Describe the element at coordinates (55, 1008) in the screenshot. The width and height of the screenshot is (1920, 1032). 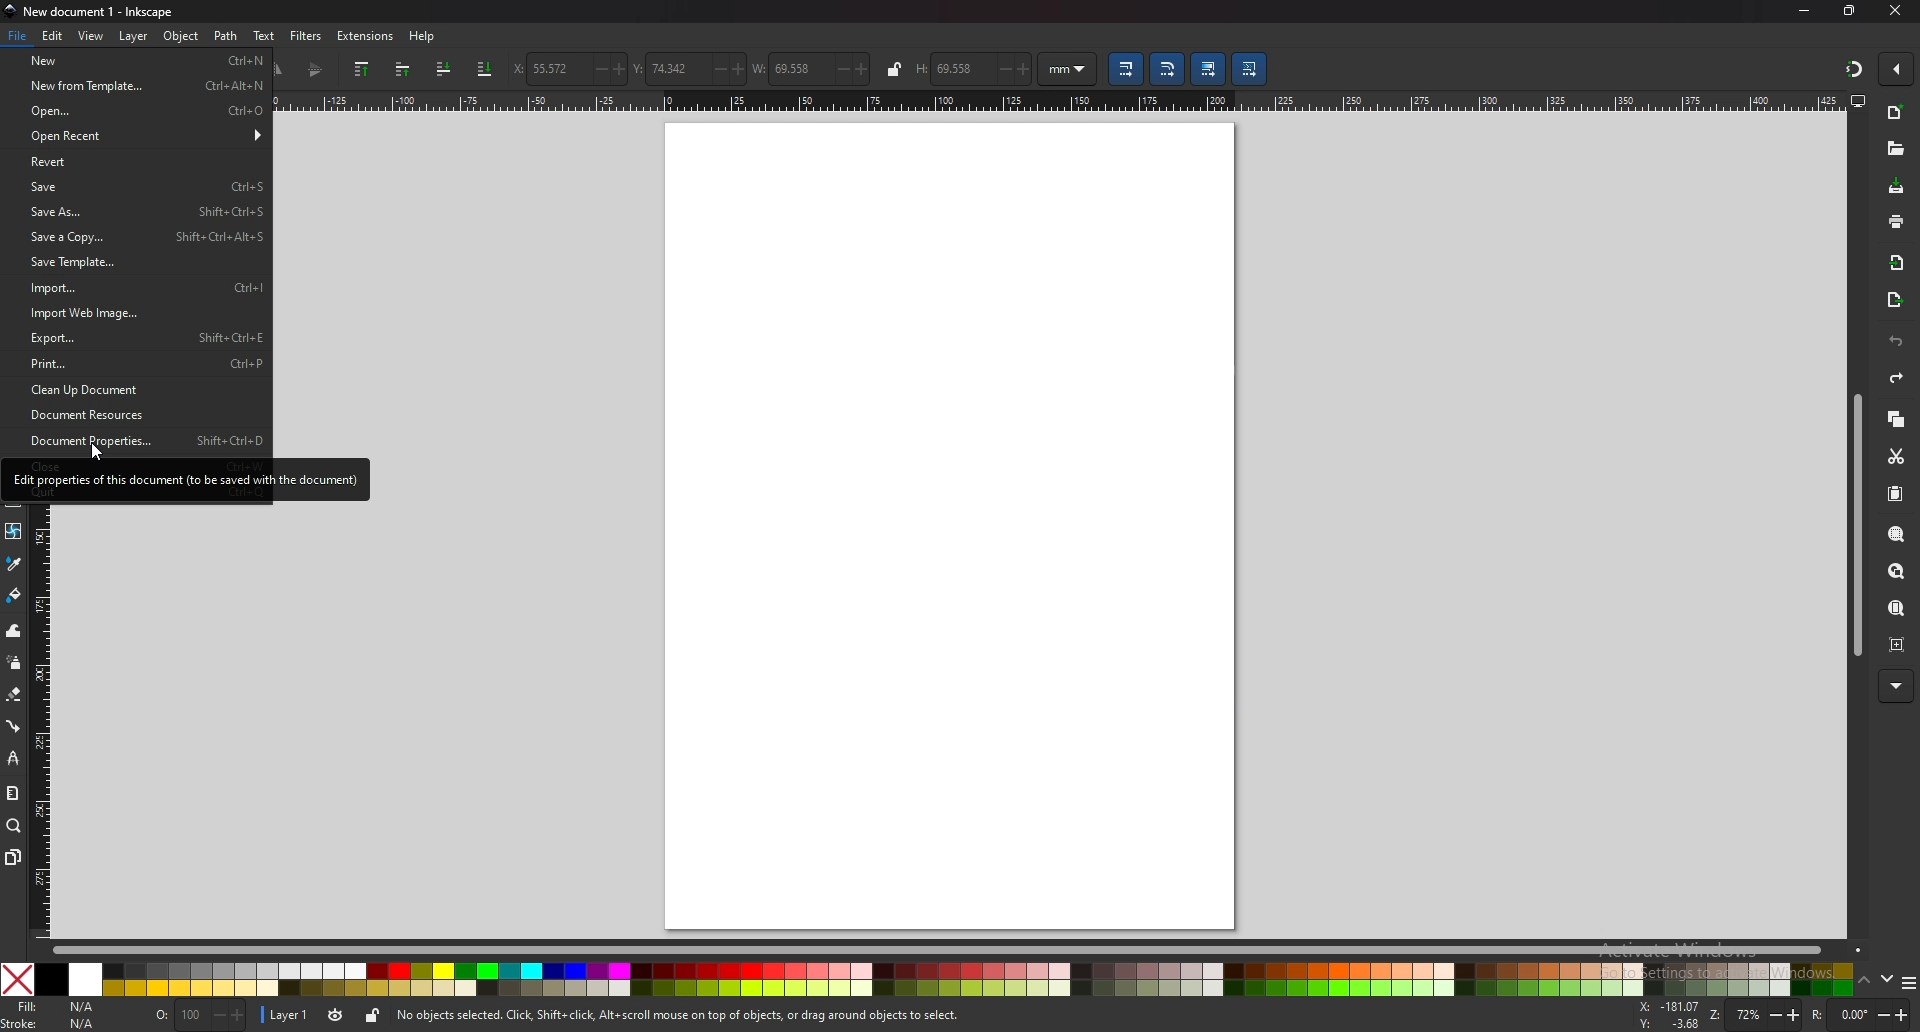
I see `fill` at that location.